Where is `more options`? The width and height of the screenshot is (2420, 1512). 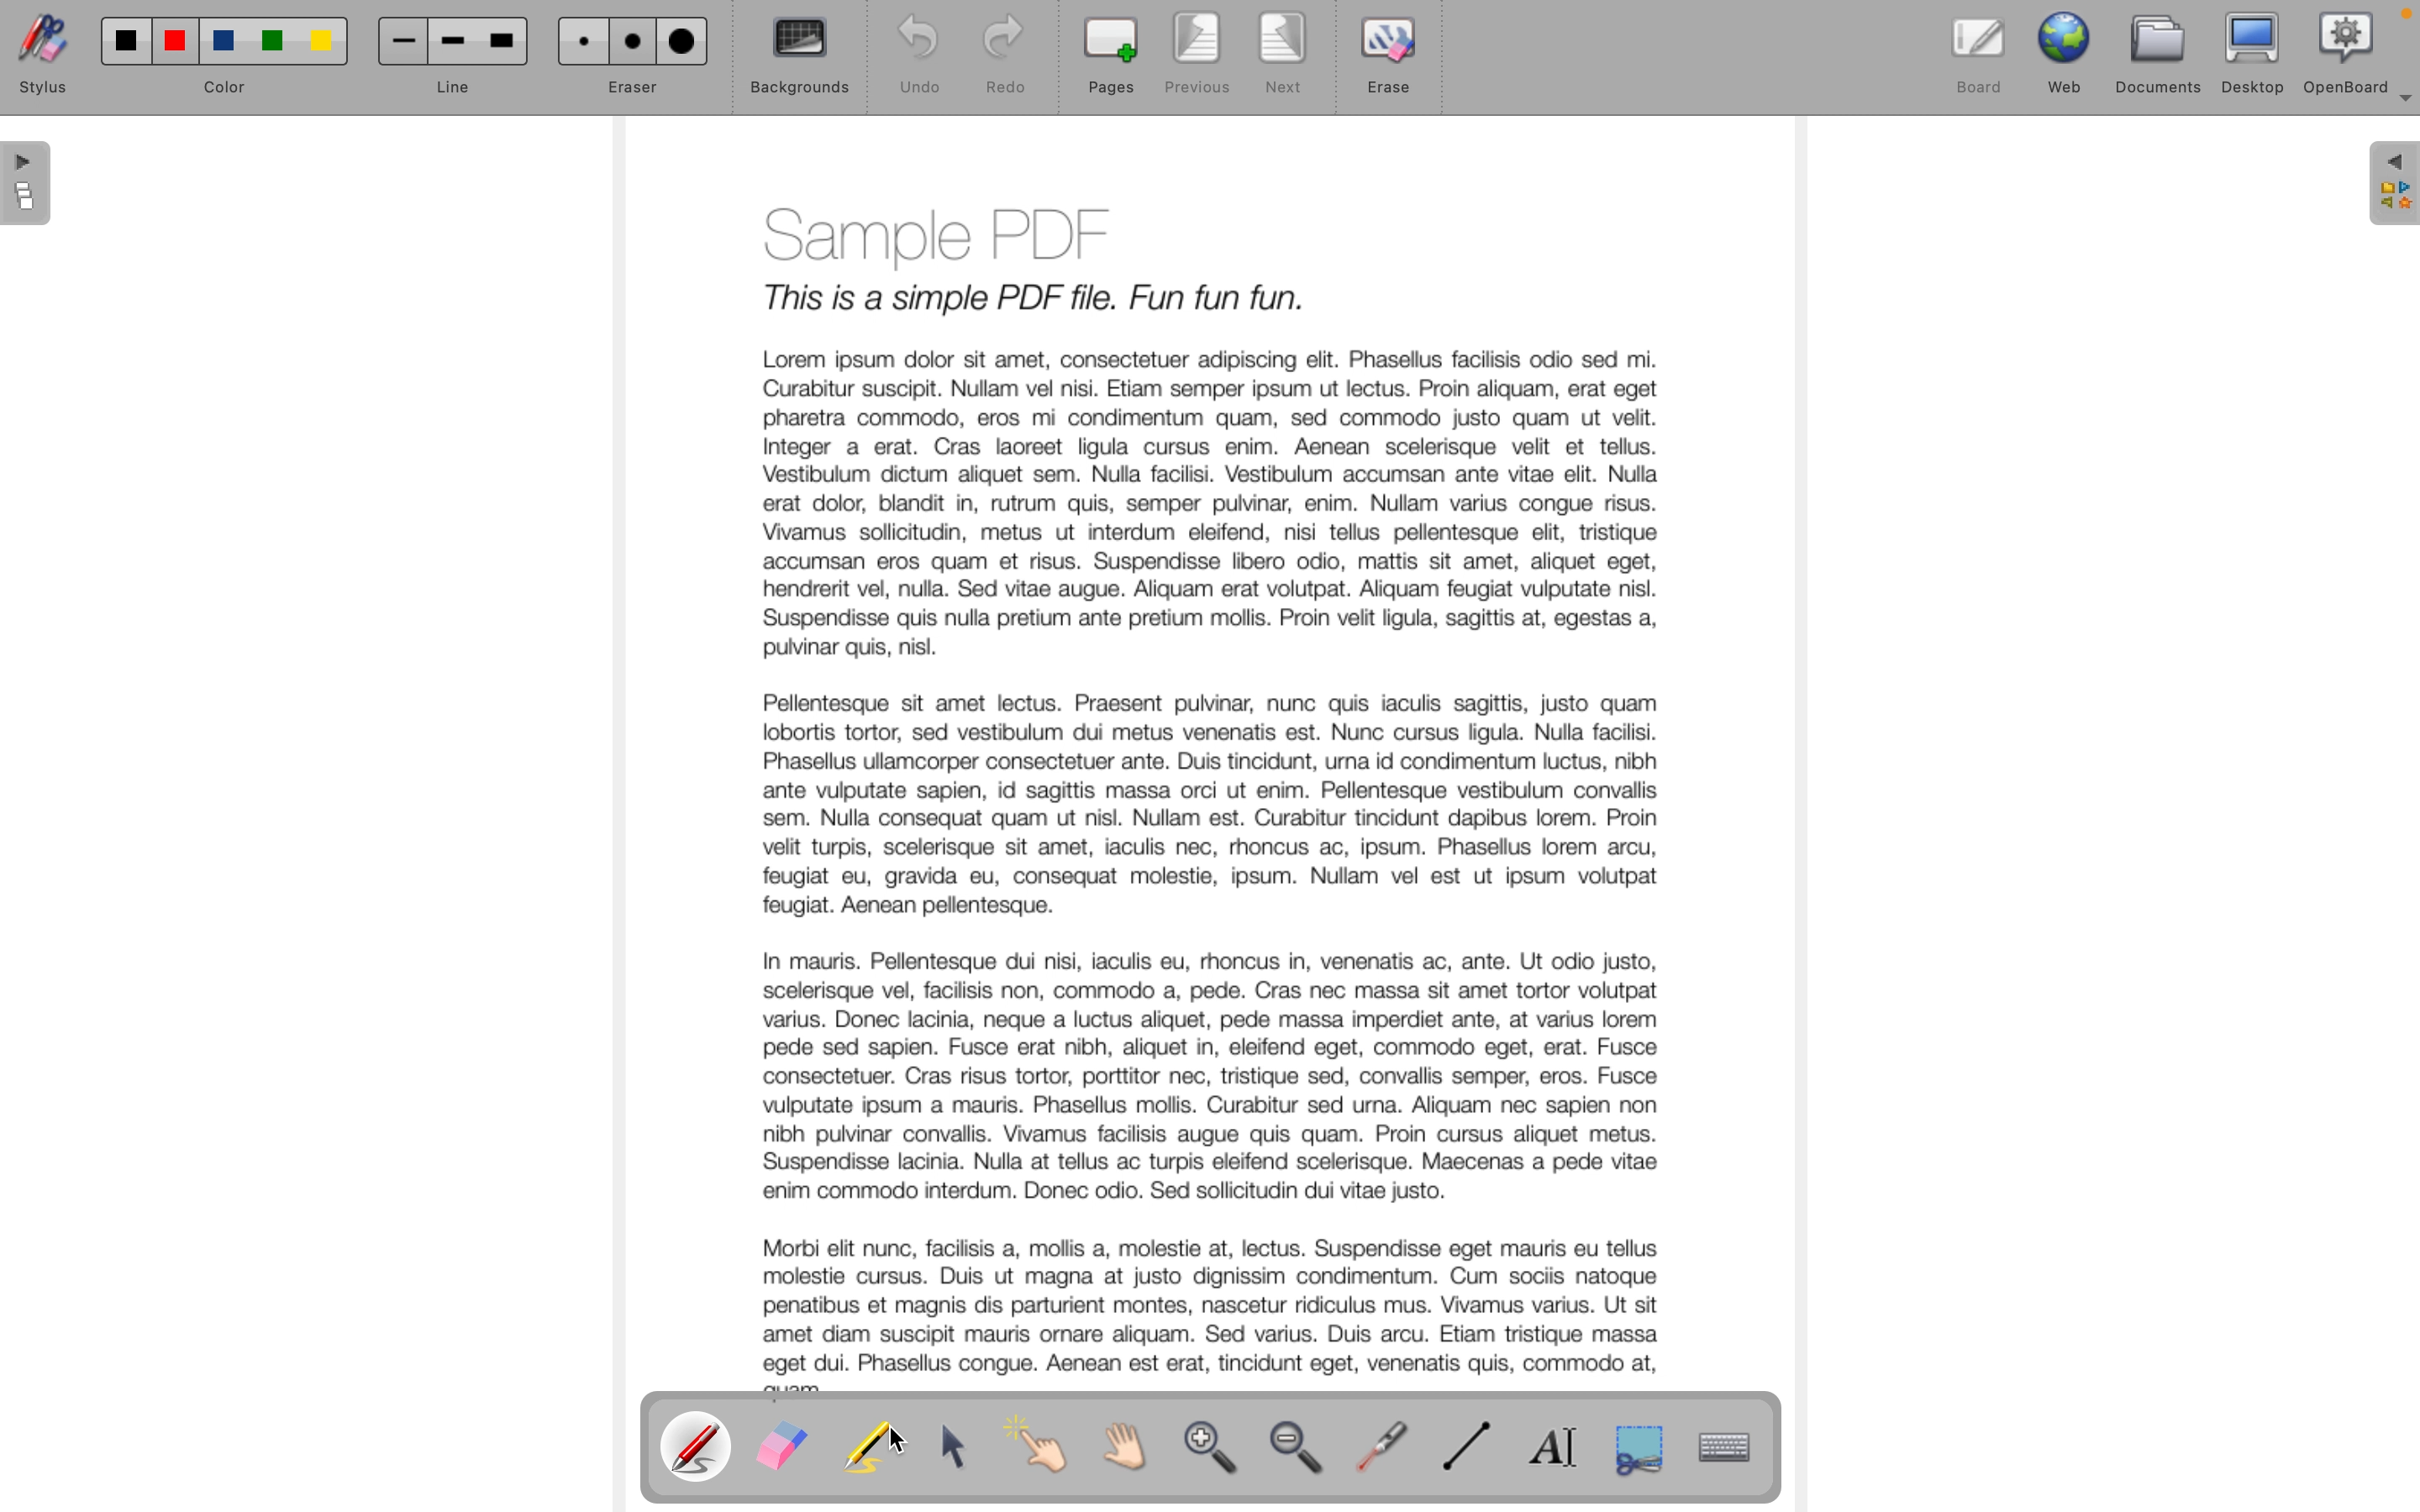
more options is located at coordinates (2400, 106).